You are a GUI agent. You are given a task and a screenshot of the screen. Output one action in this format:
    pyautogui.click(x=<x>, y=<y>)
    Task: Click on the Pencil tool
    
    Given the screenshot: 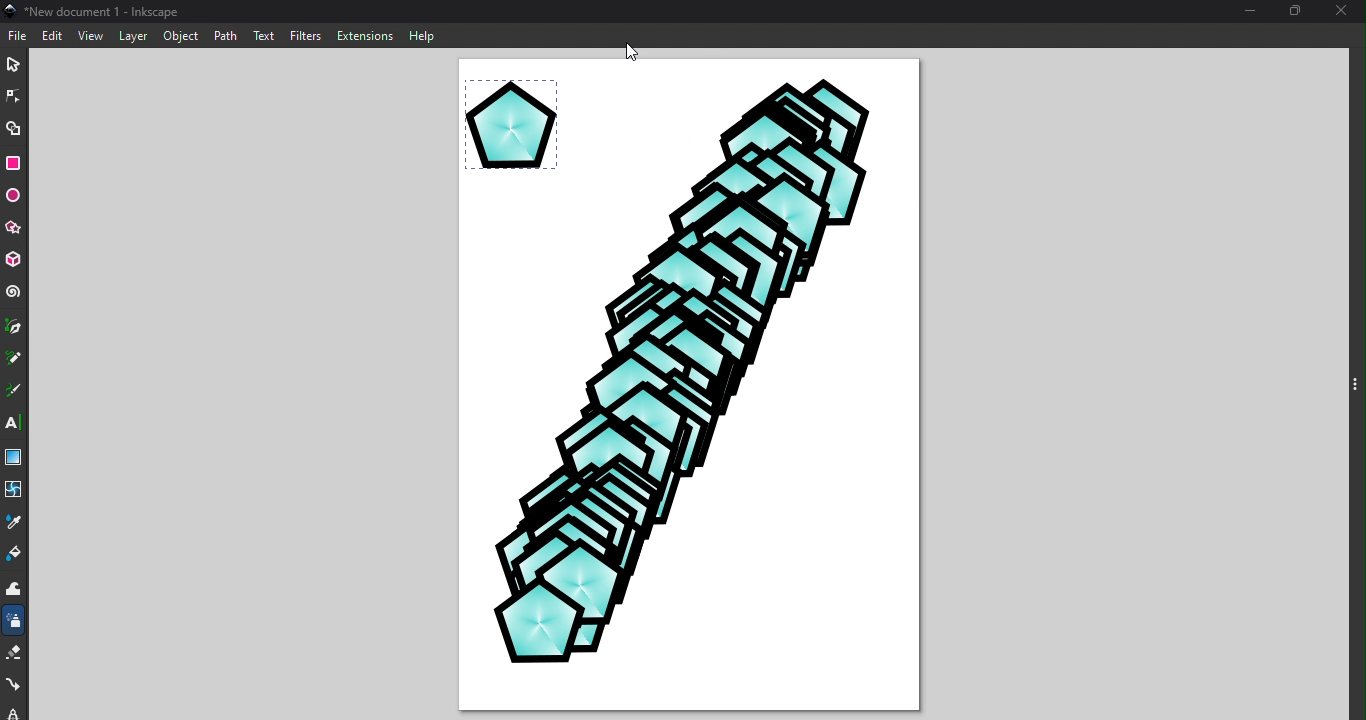 What is the action you would take?
    pyautogui.click(x=13, y=357)
    